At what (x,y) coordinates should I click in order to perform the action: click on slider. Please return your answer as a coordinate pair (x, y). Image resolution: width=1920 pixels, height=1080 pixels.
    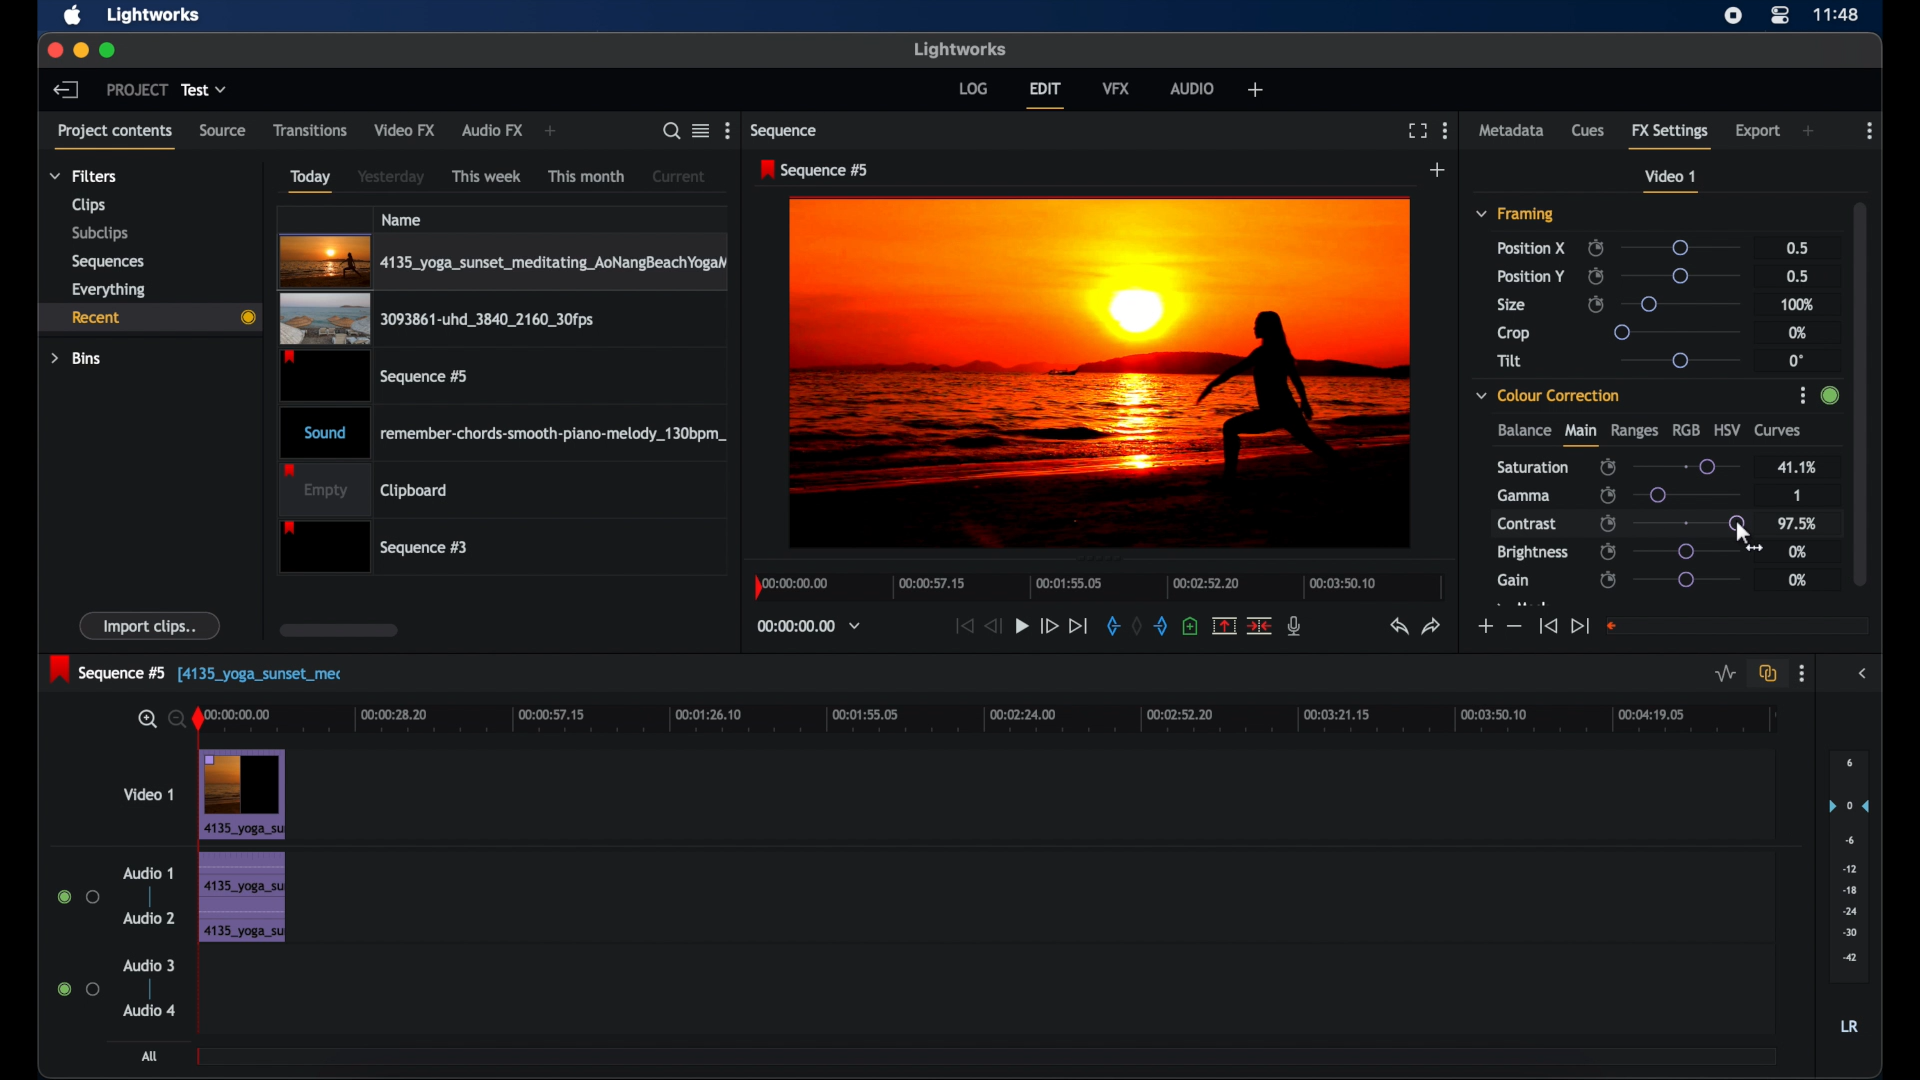
    Looking at the image, I should click on (1679, 247).